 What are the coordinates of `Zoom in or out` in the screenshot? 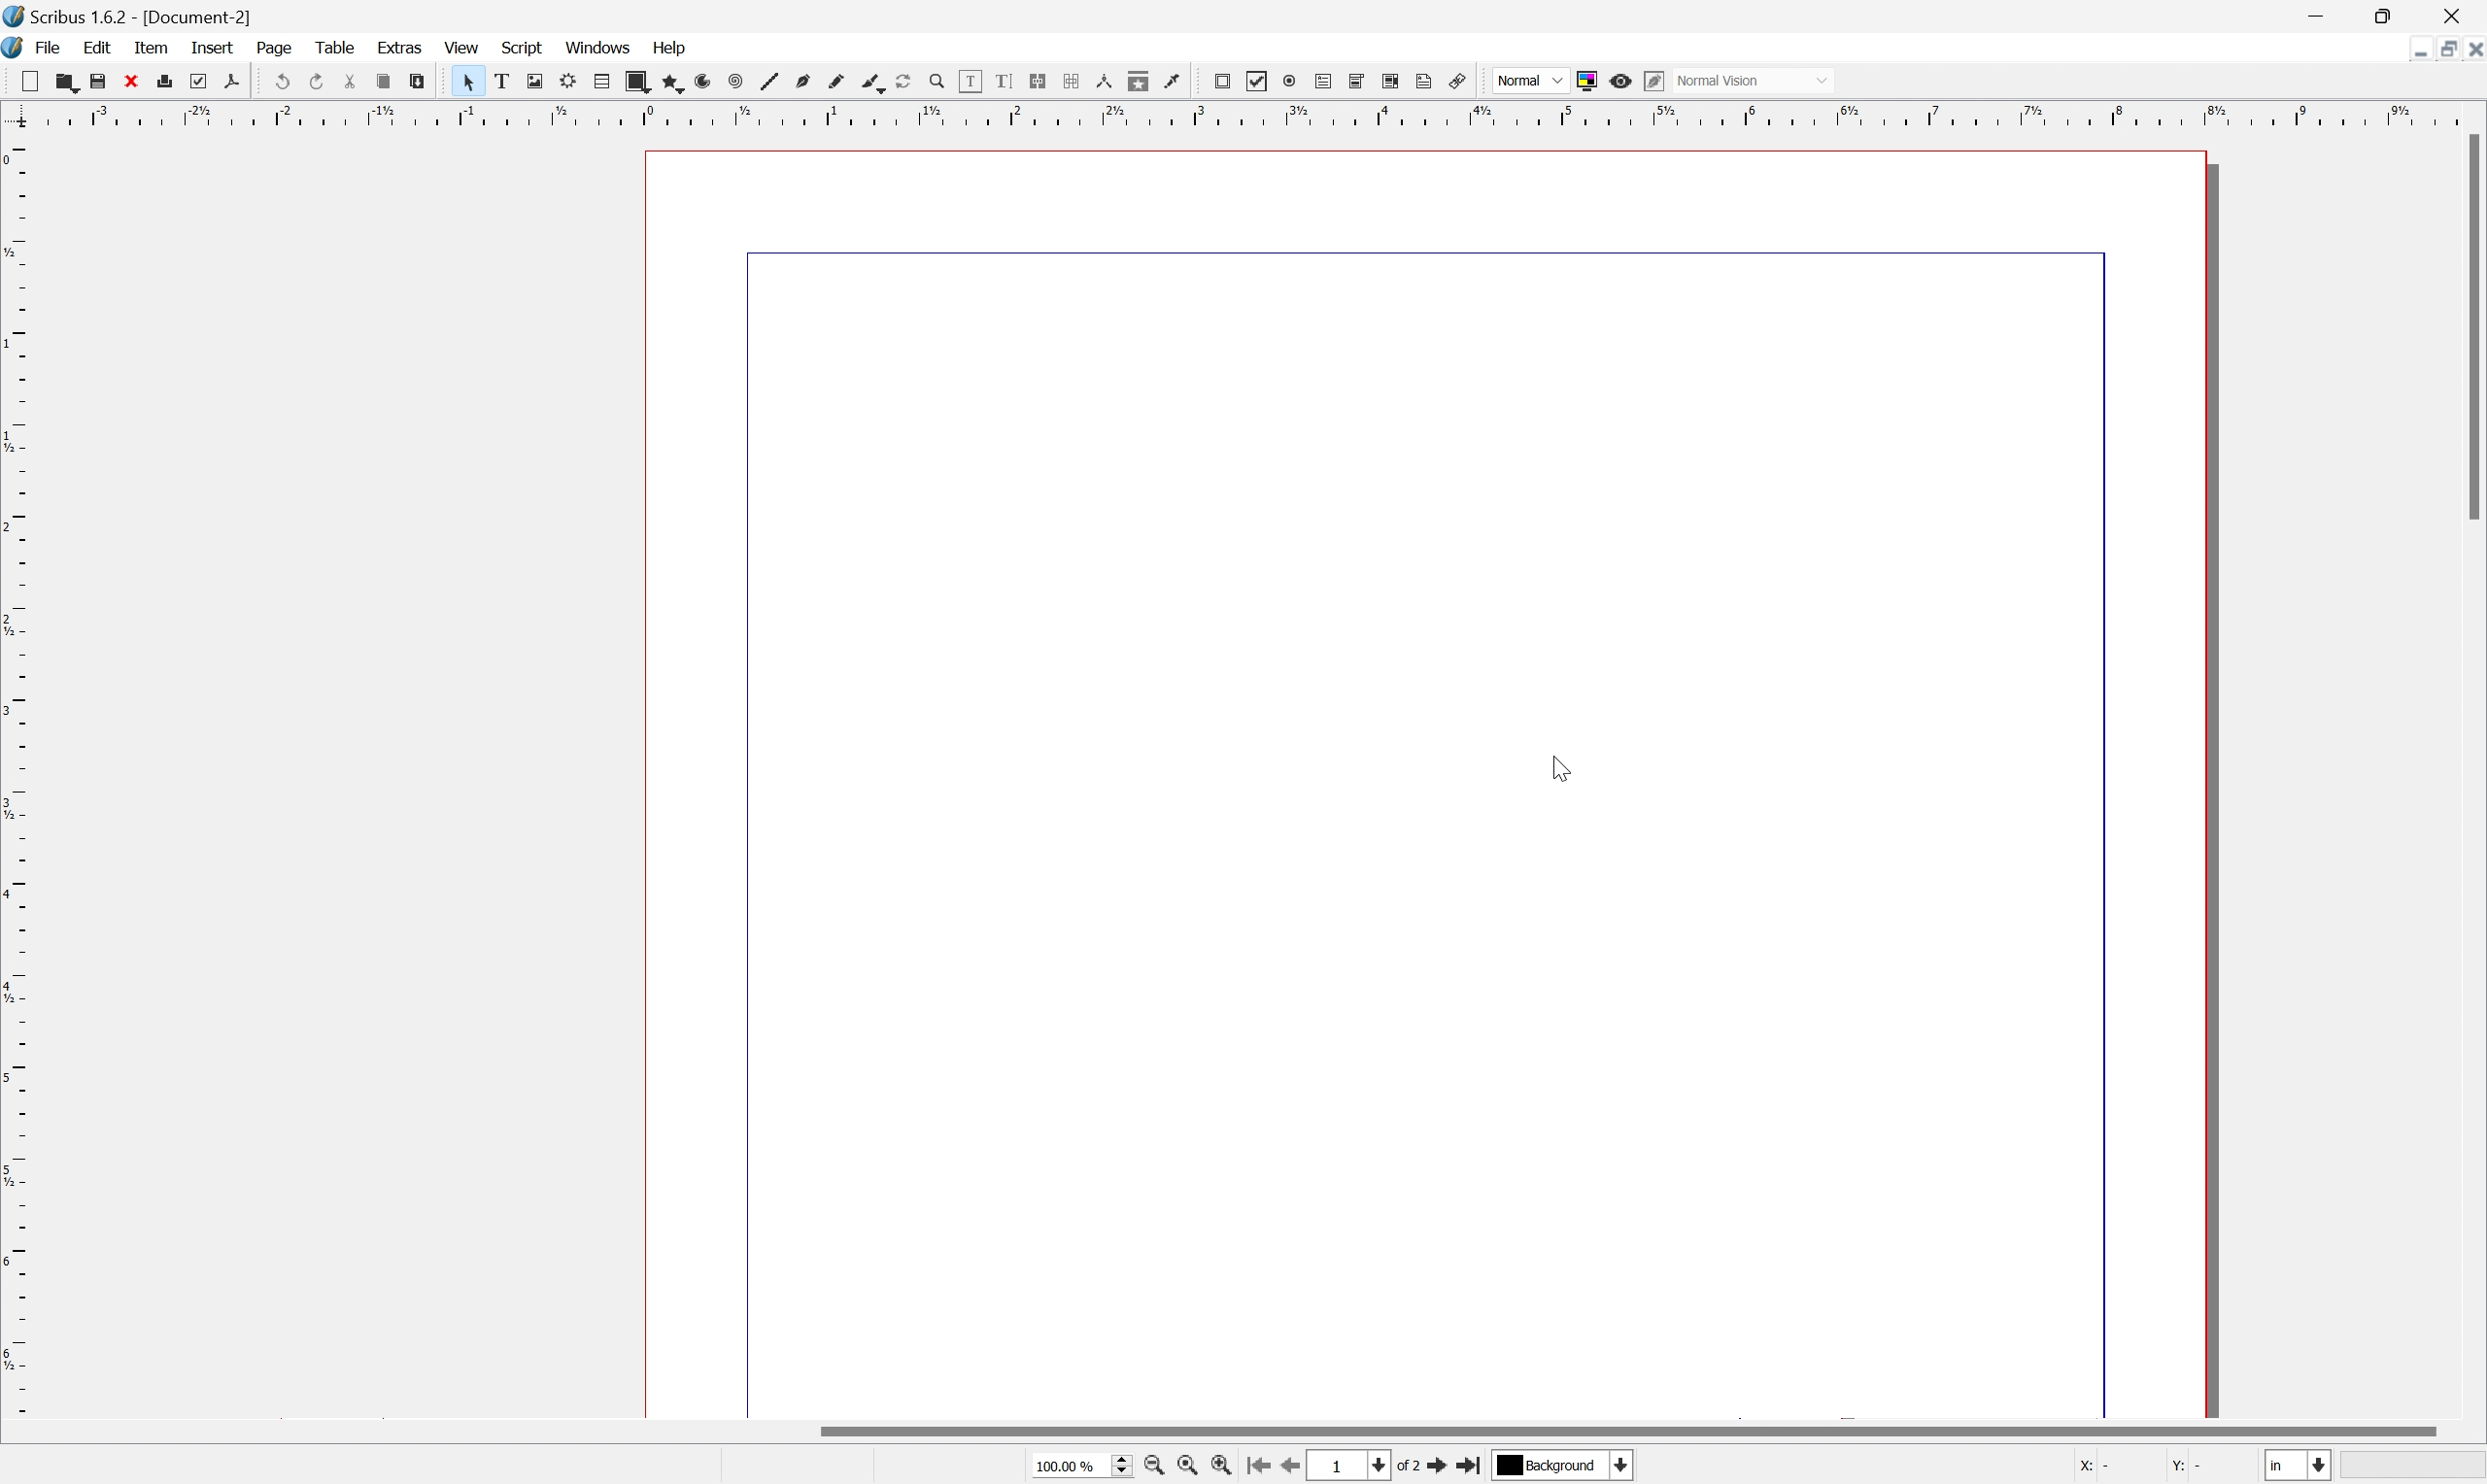 It's located at (935, 78).